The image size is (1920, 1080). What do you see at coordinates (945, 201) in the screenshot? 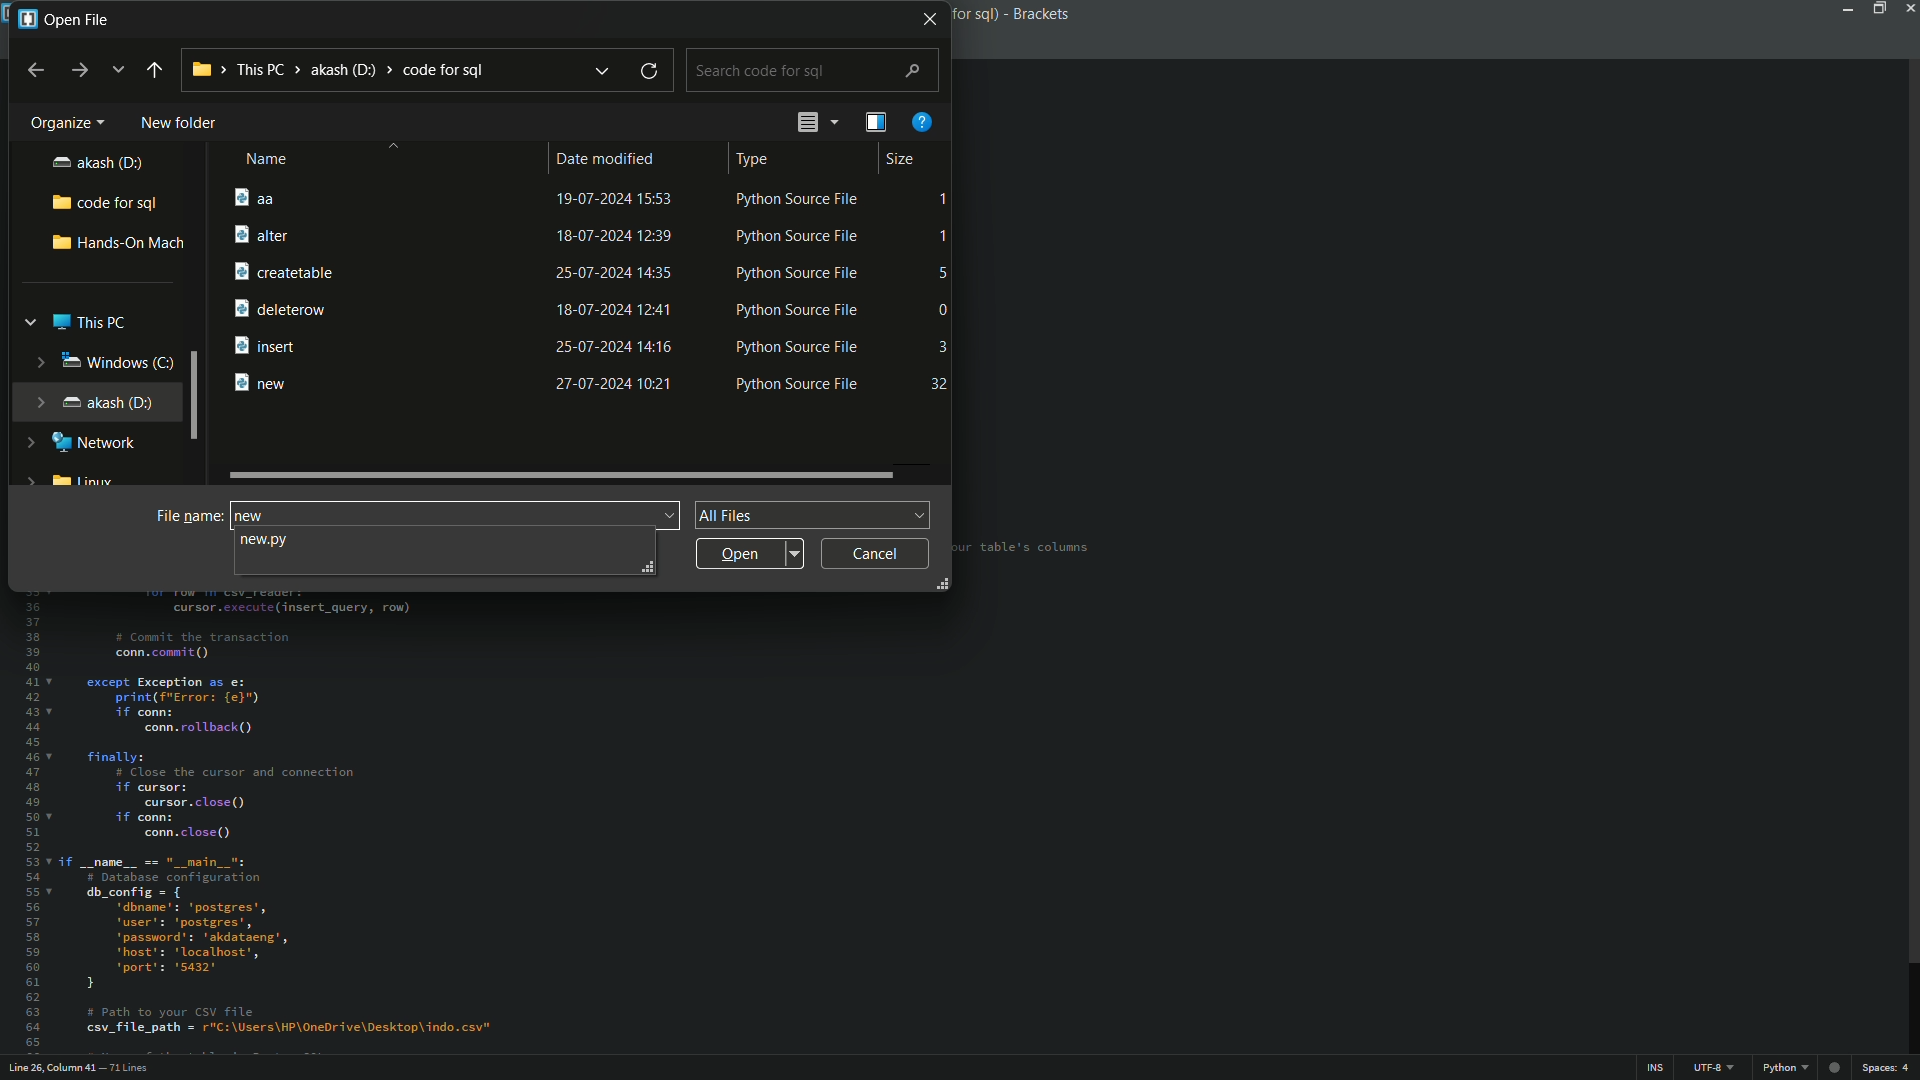
I see `1` at bounding box center [945, 201].